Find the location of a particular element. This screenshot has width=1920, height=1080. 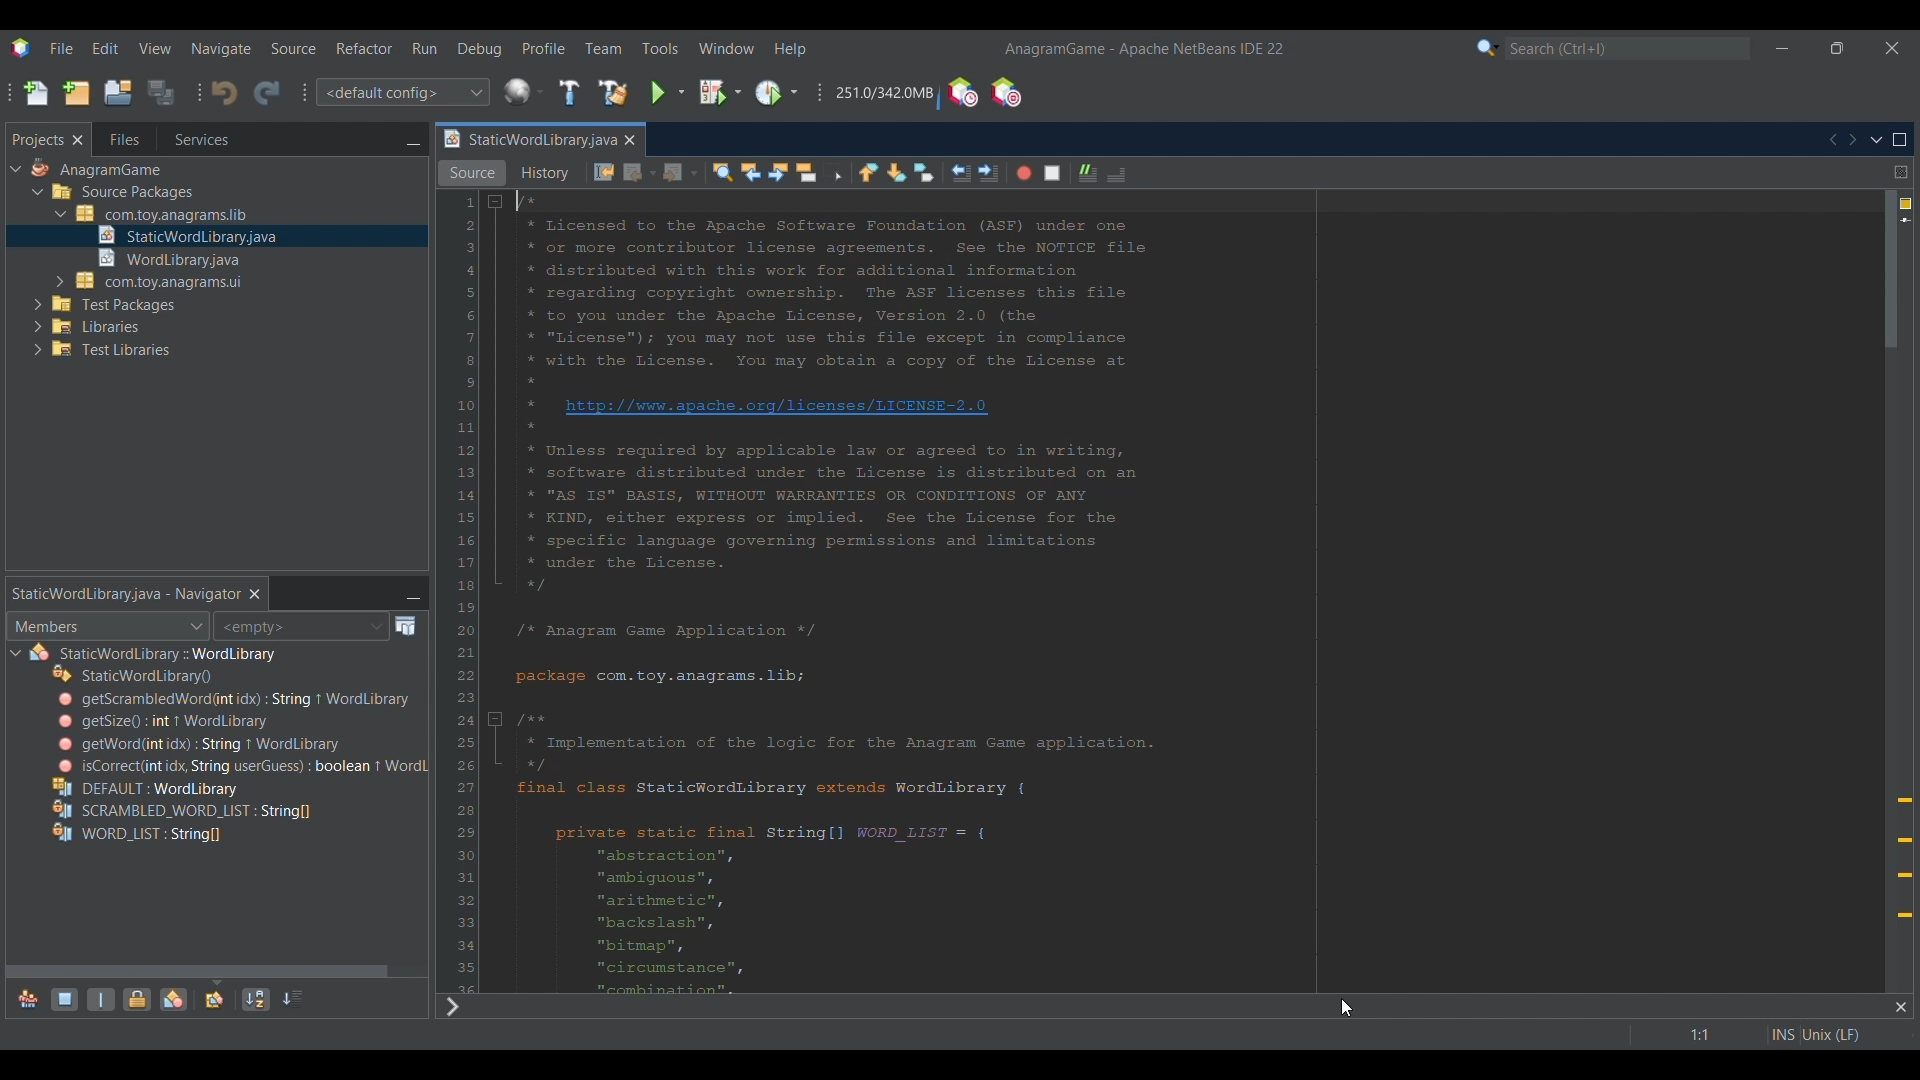

Find previous occurrence  is located at coordinates (751, 173).